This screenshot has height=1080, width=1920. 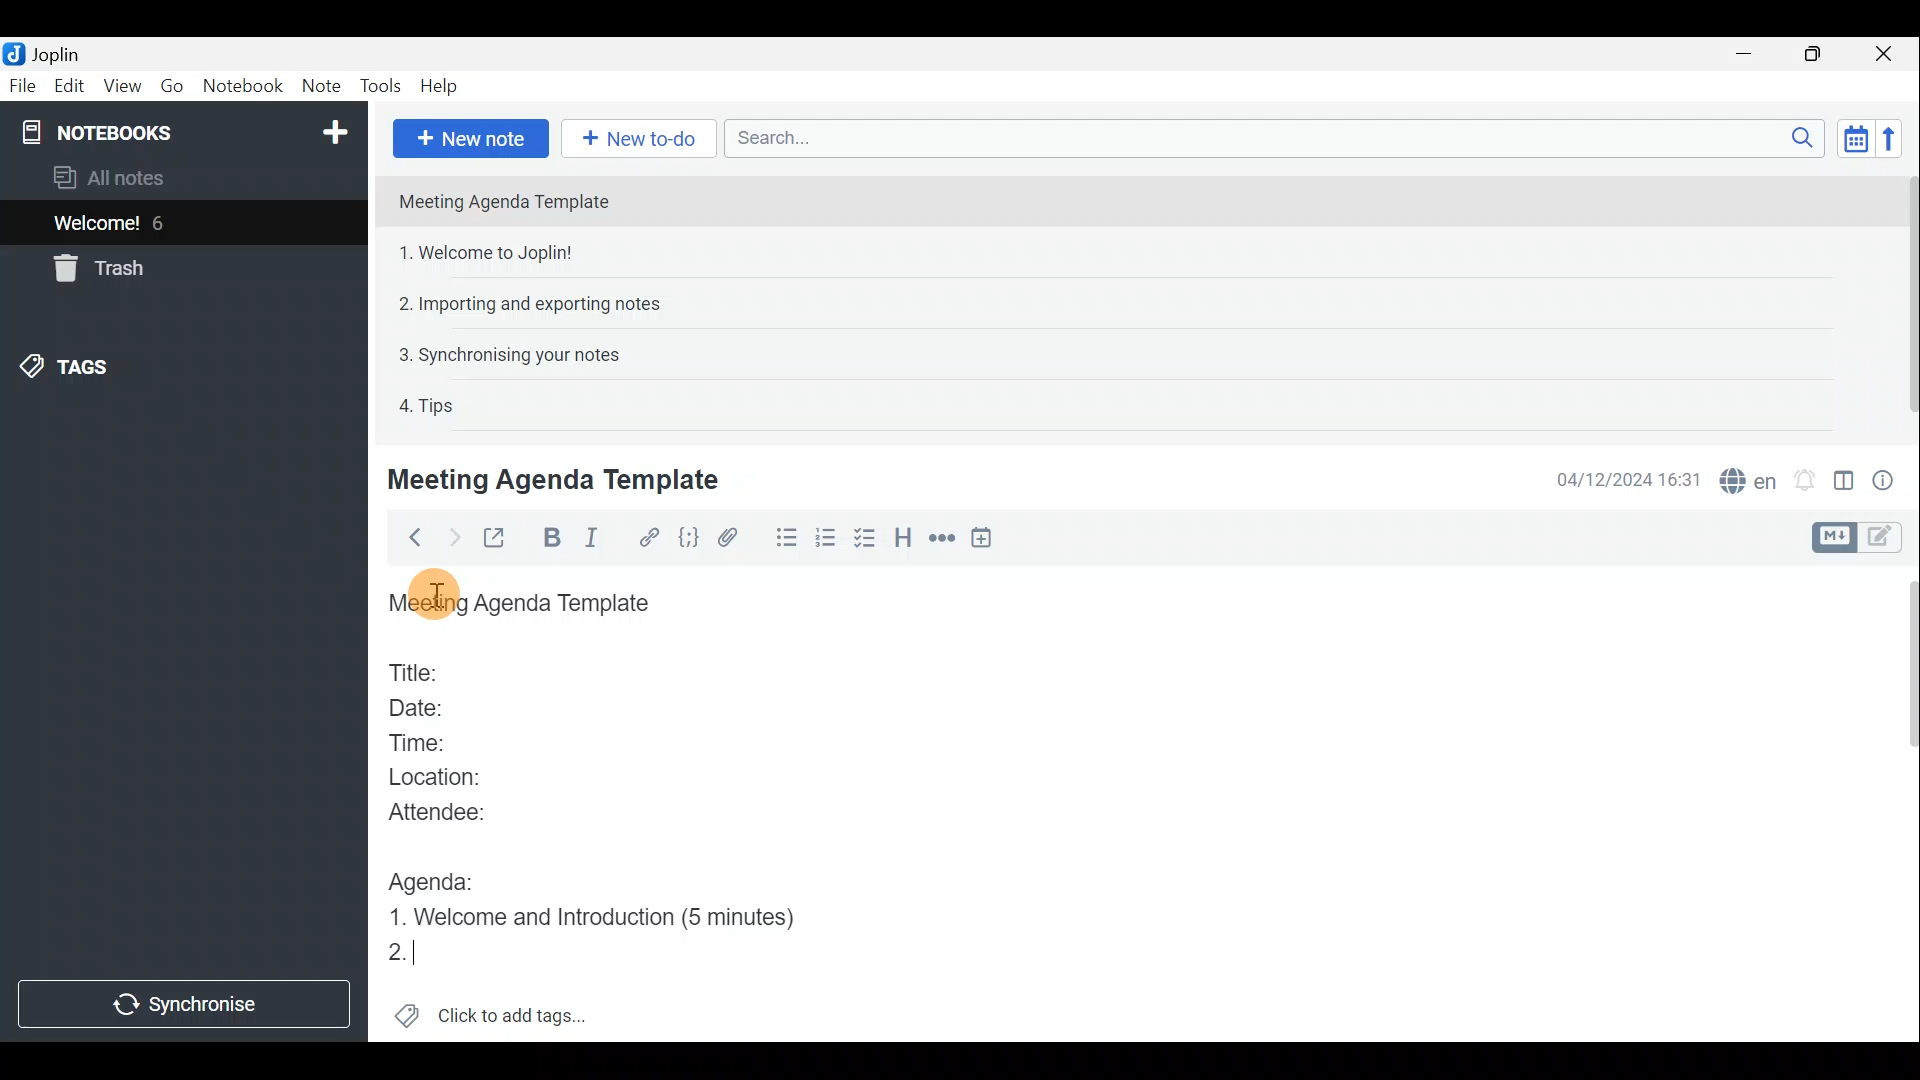 I want to click on Toggle editors, so click(x=1885, y=539).